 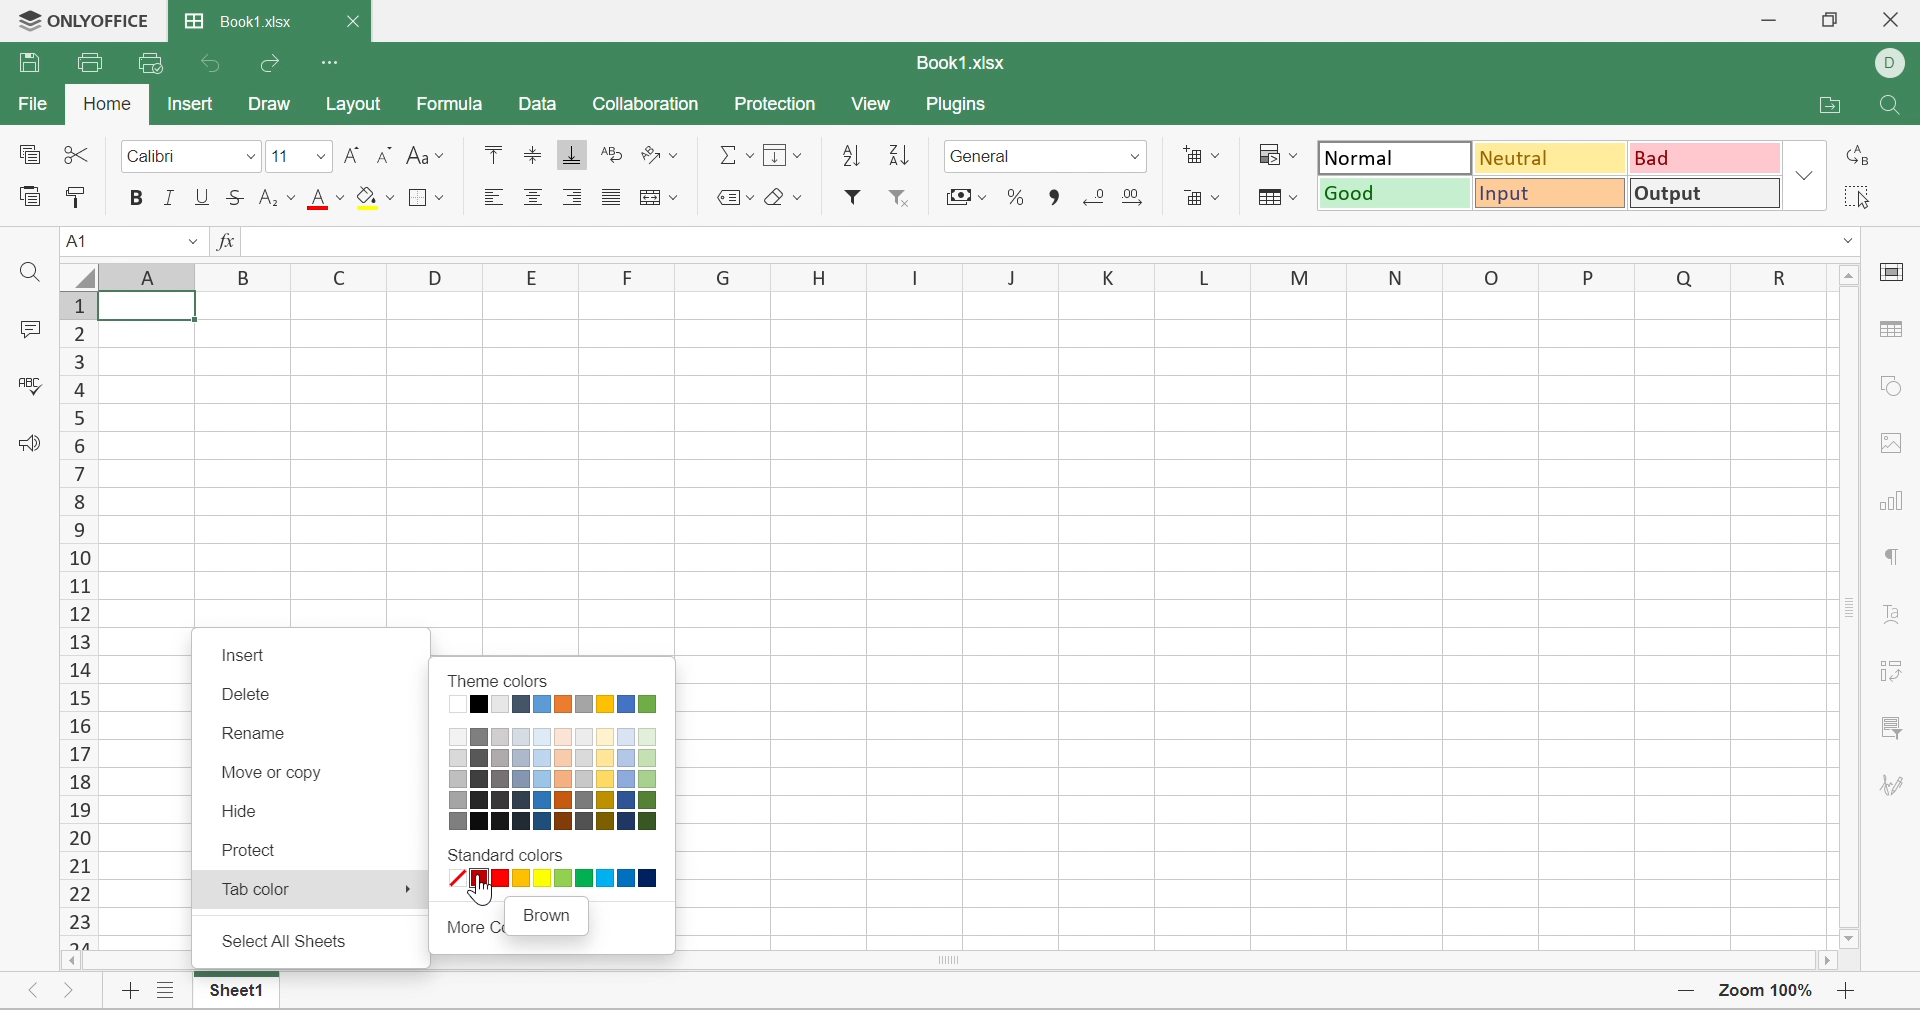 I want to click on Sort ascending, so click(x=847, y=155).